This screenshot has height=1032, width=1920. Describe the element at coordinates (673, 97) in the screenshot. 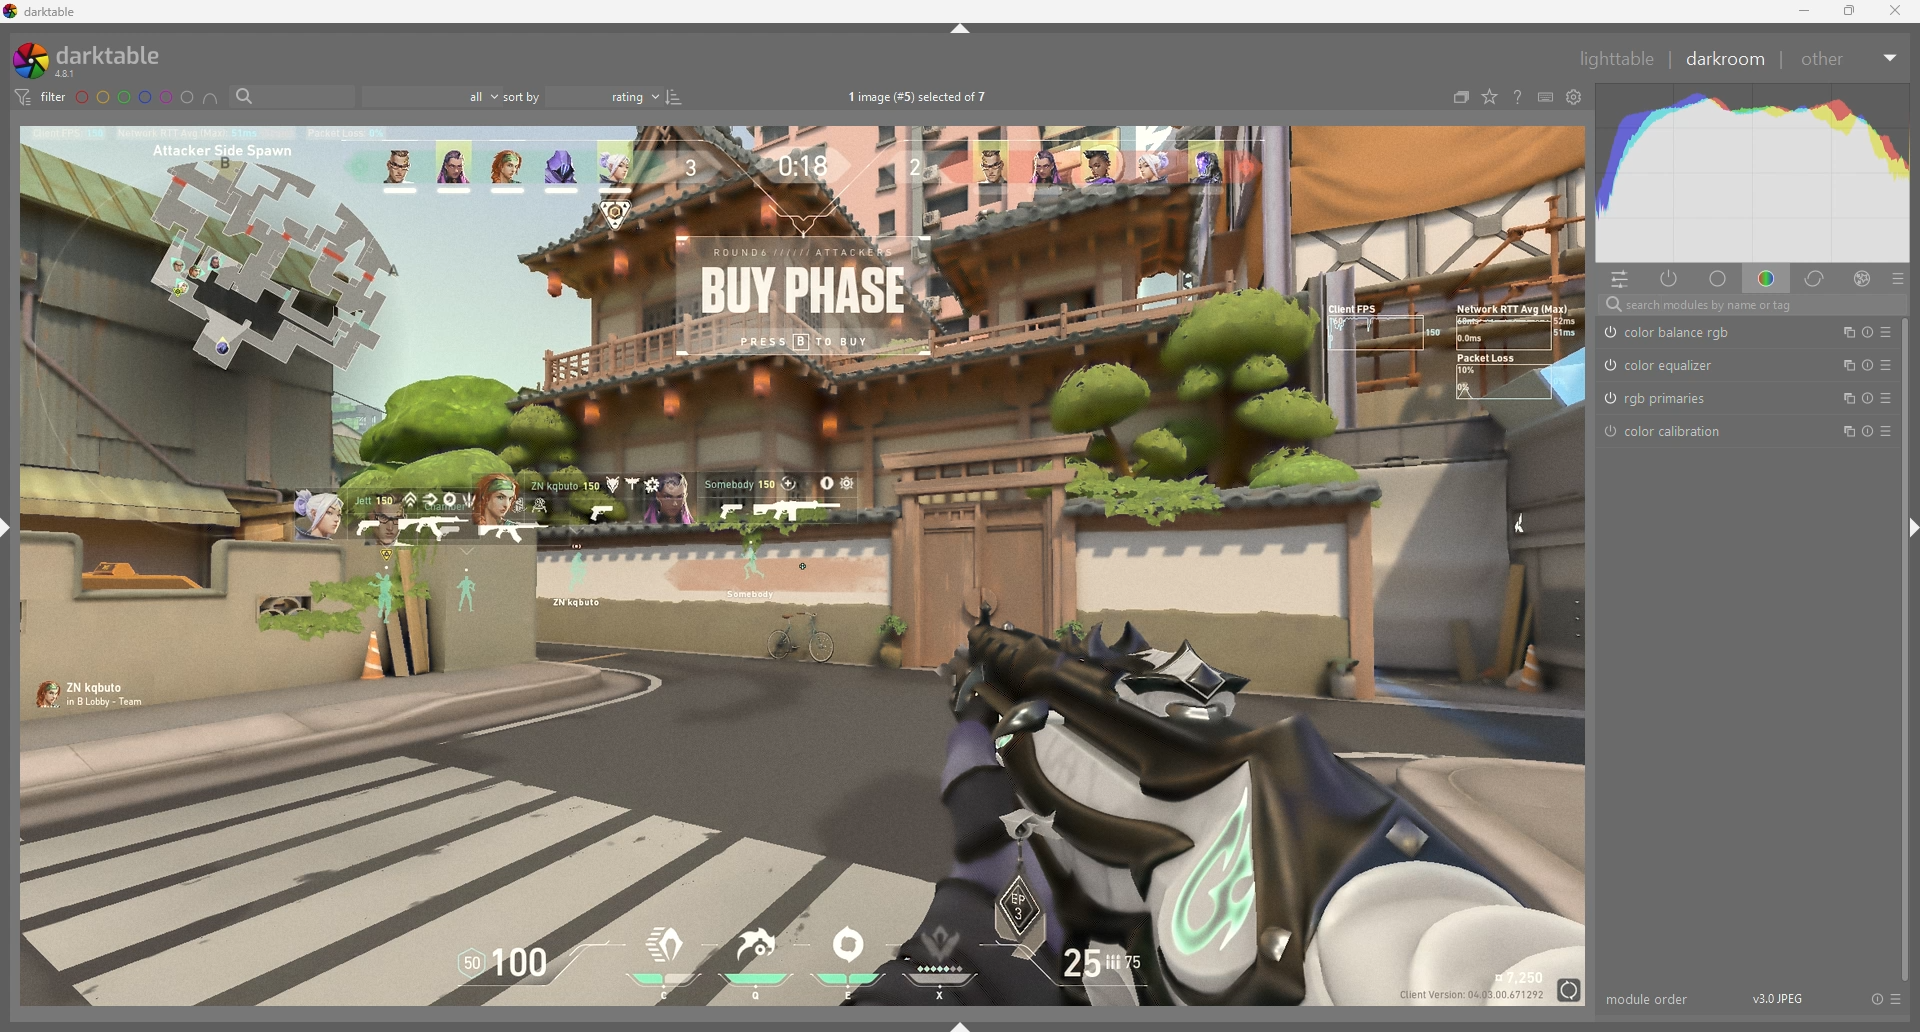

I see `reverse sort order` at that location.